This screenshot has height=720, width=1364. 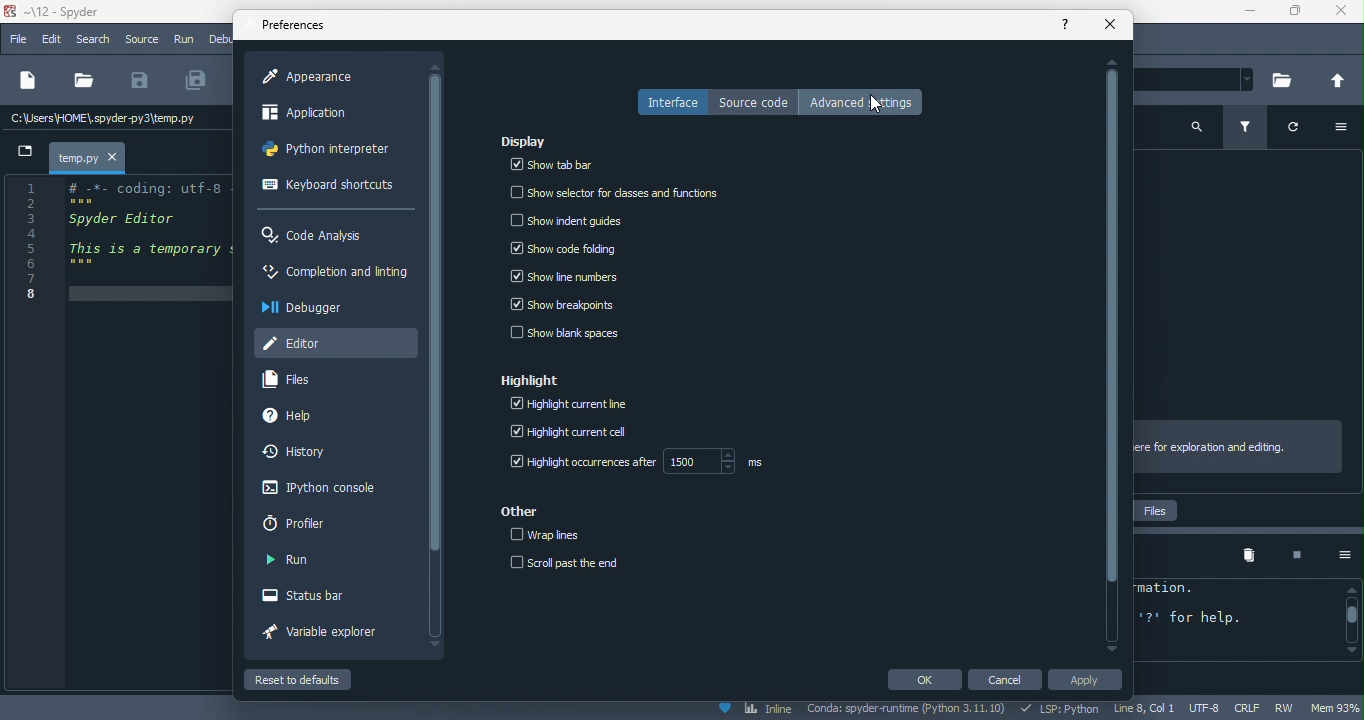 What do you see at coordinates (1302, 131) in the screenshot?
I see `refresh` at bounding box center [1302, 131].